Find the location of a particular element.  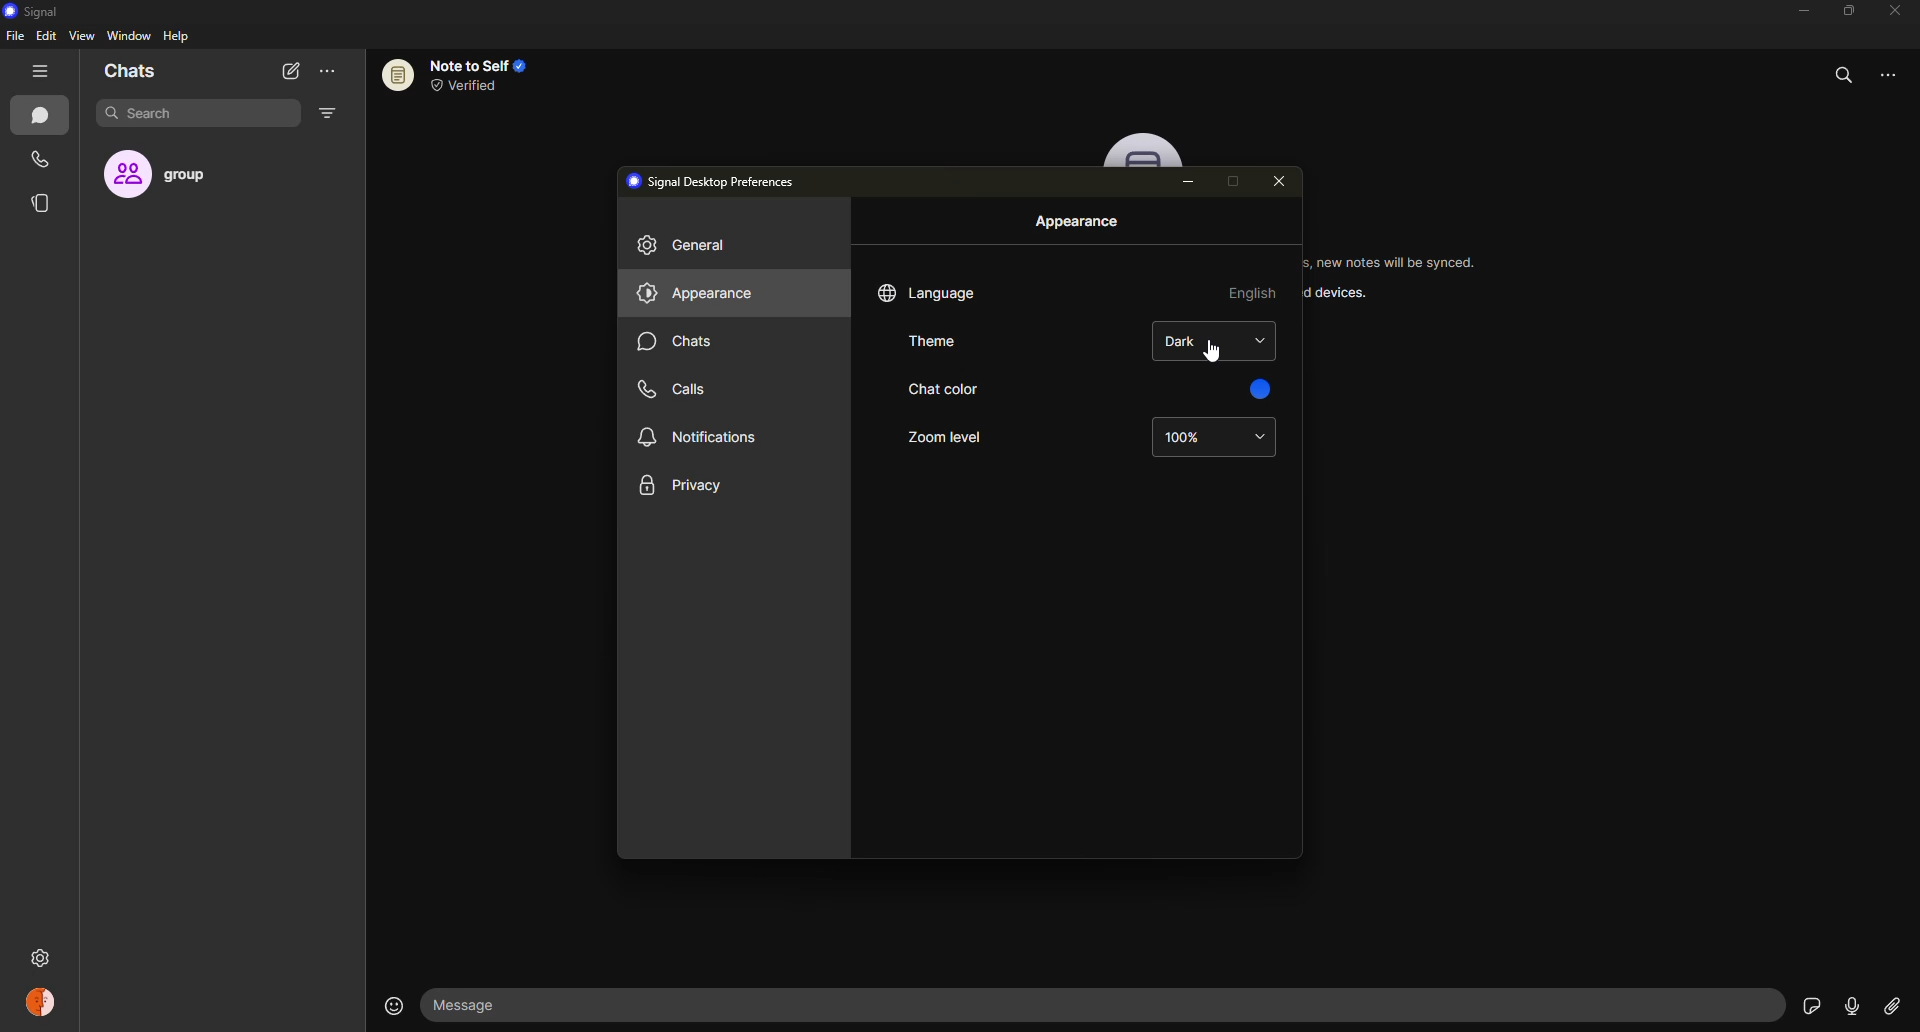

calls is located at coordinates (43, 161).